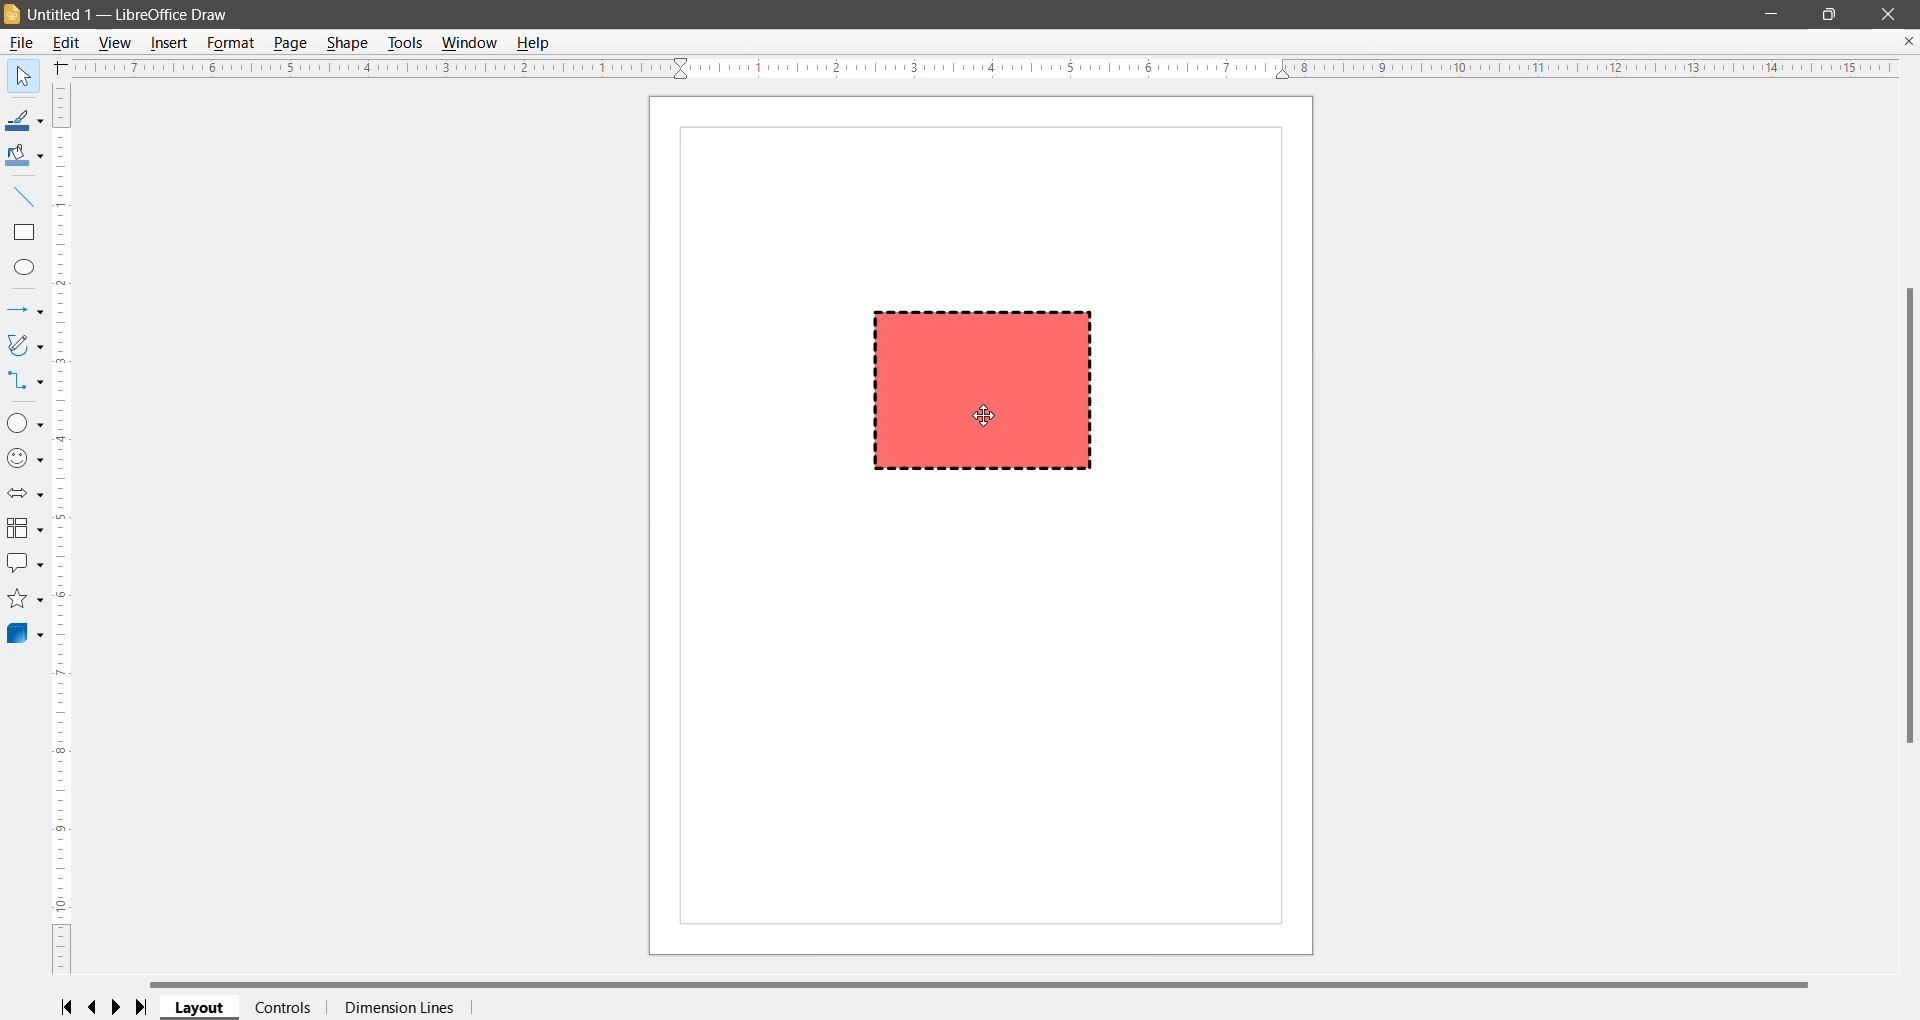 The width and height of the screenshot is (1920, 1020). What do you see at coordinates (405, 43) in the screenshot?
I see `Tools` at bounding box center [405, 43].